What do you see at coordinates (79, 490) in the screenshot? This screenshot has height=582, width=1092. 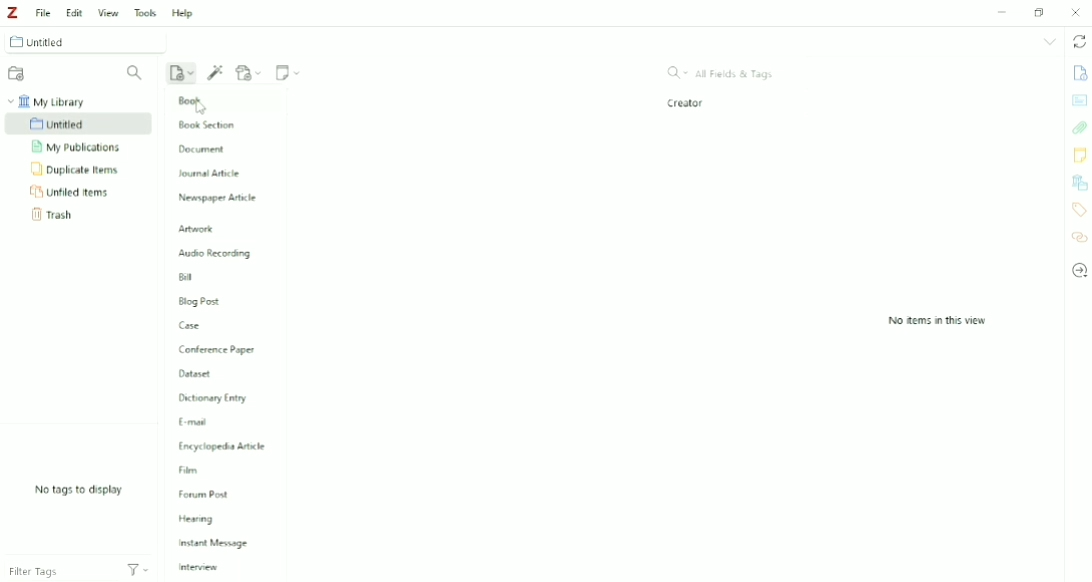 I see `No tags to display` at bounding box center [79, 490].